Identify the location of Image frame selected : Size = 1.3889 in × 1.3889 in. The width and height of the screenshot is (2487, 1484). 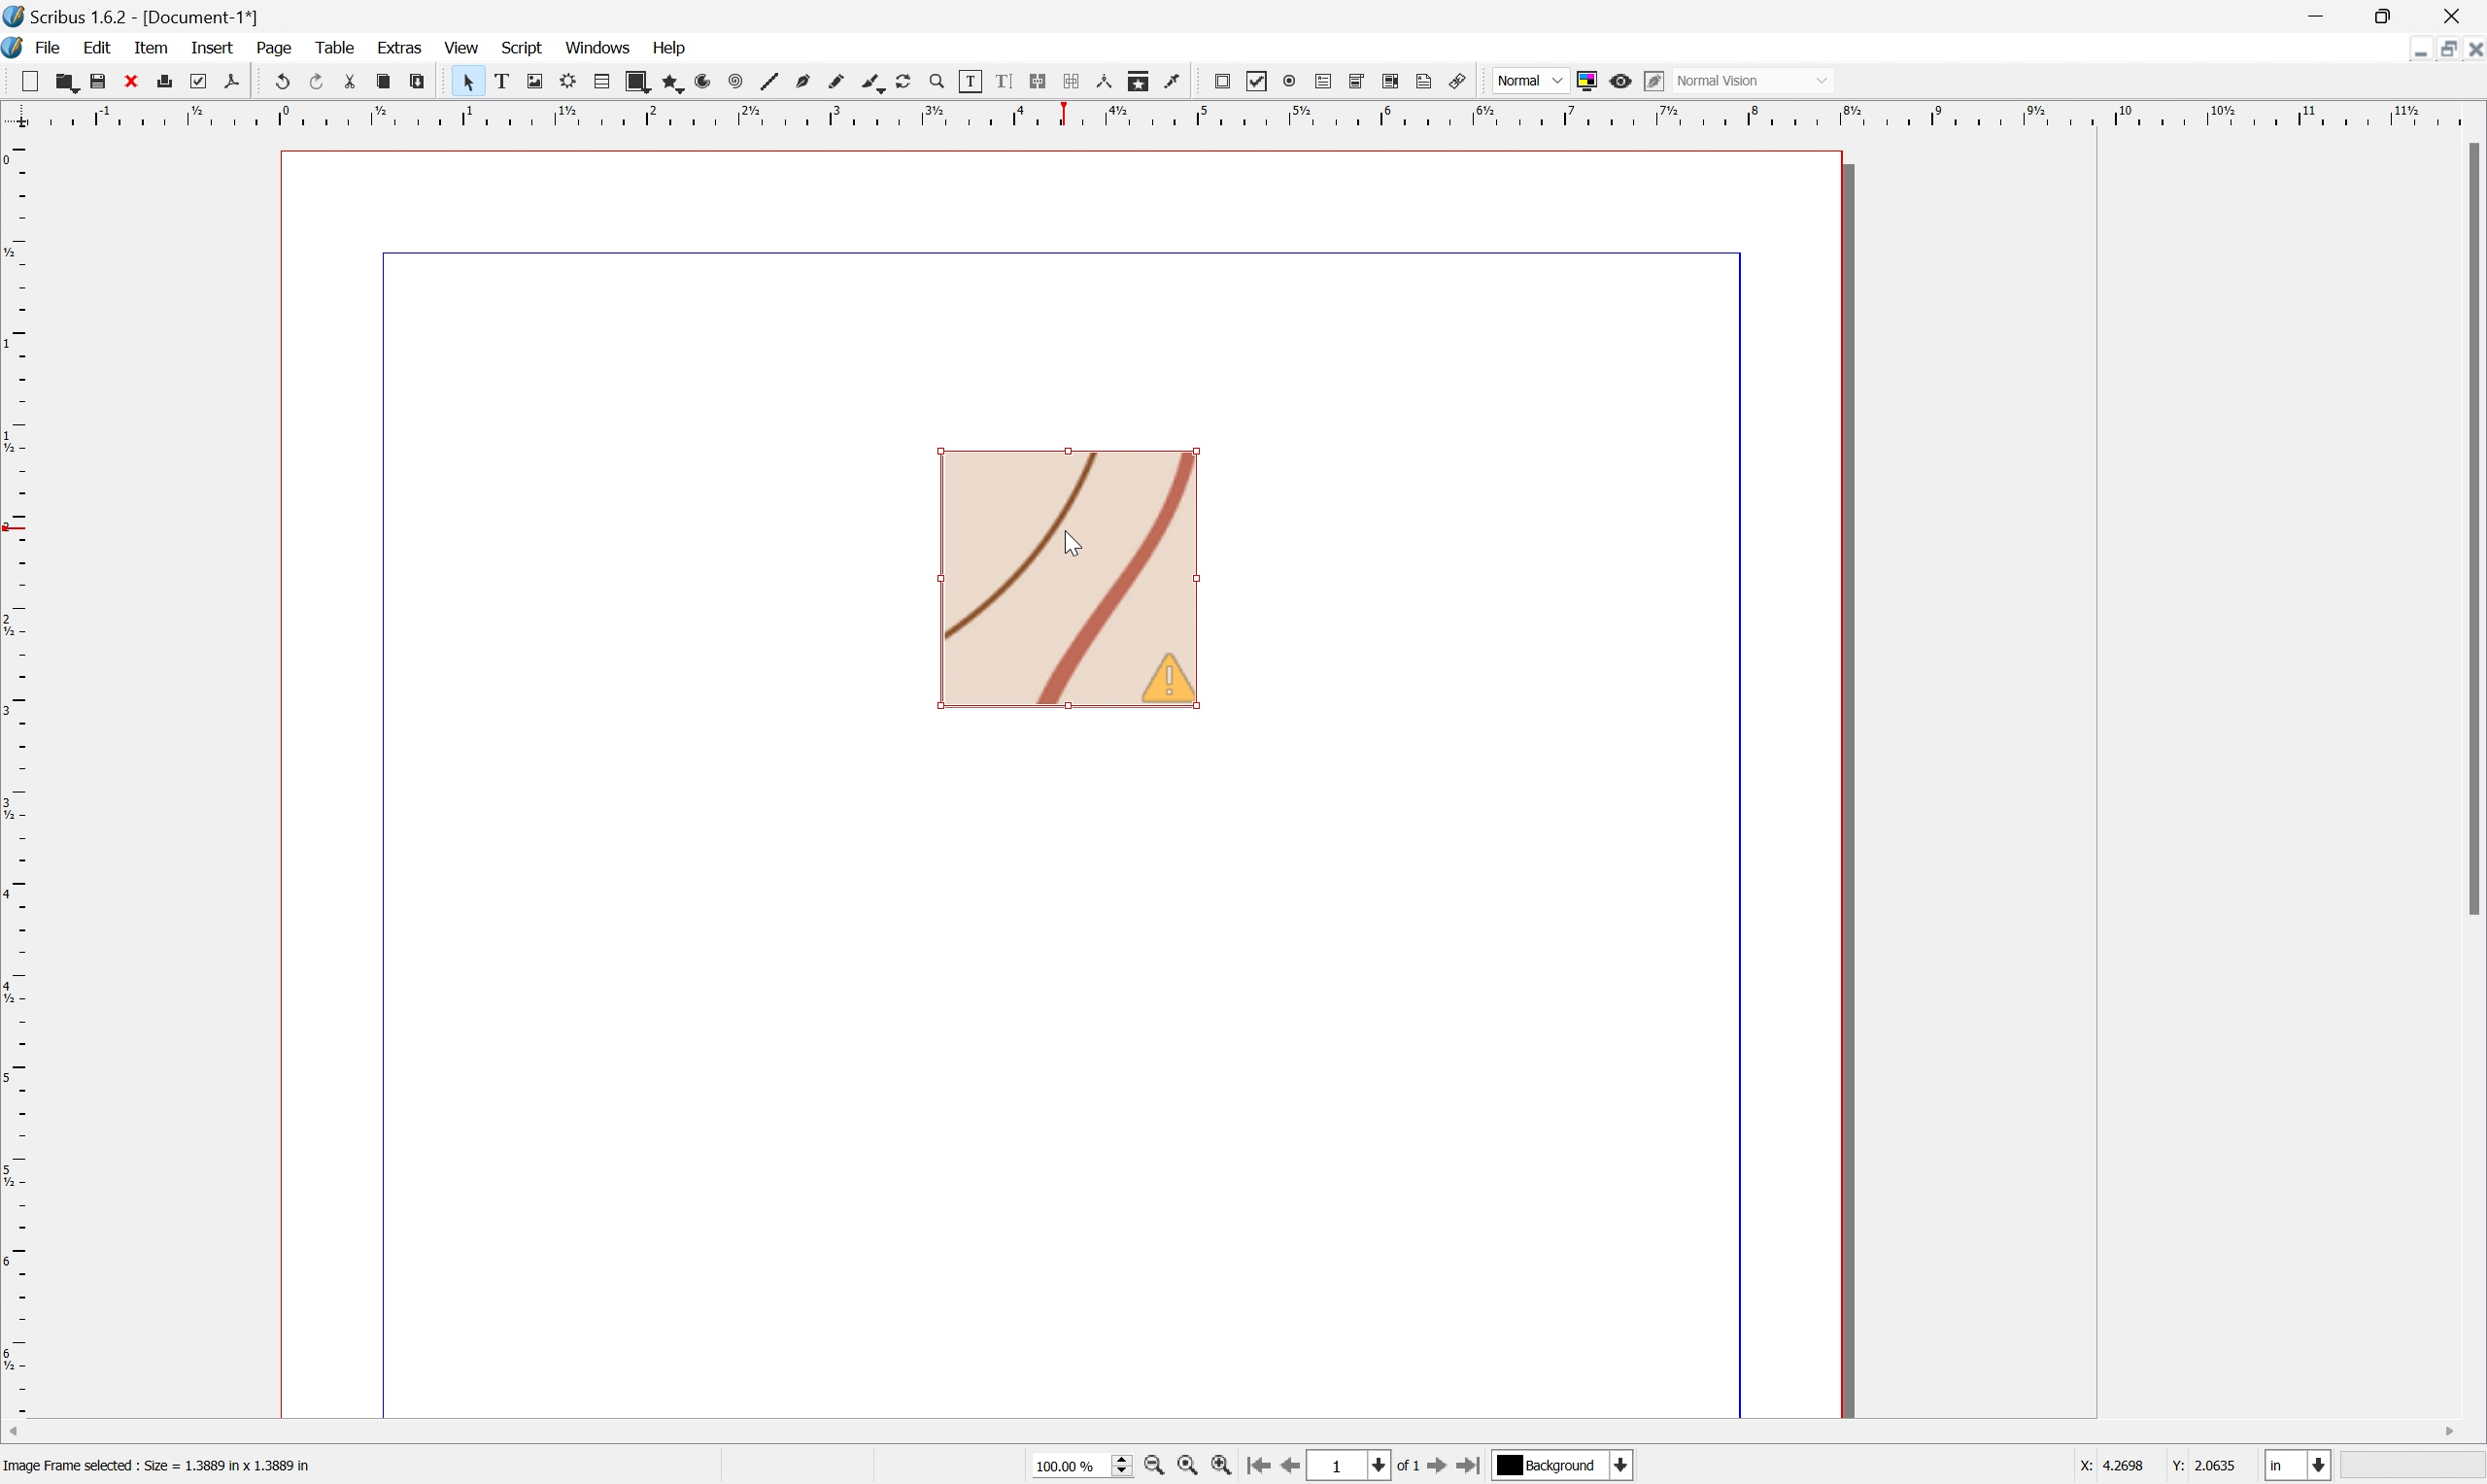
(162, 1468).